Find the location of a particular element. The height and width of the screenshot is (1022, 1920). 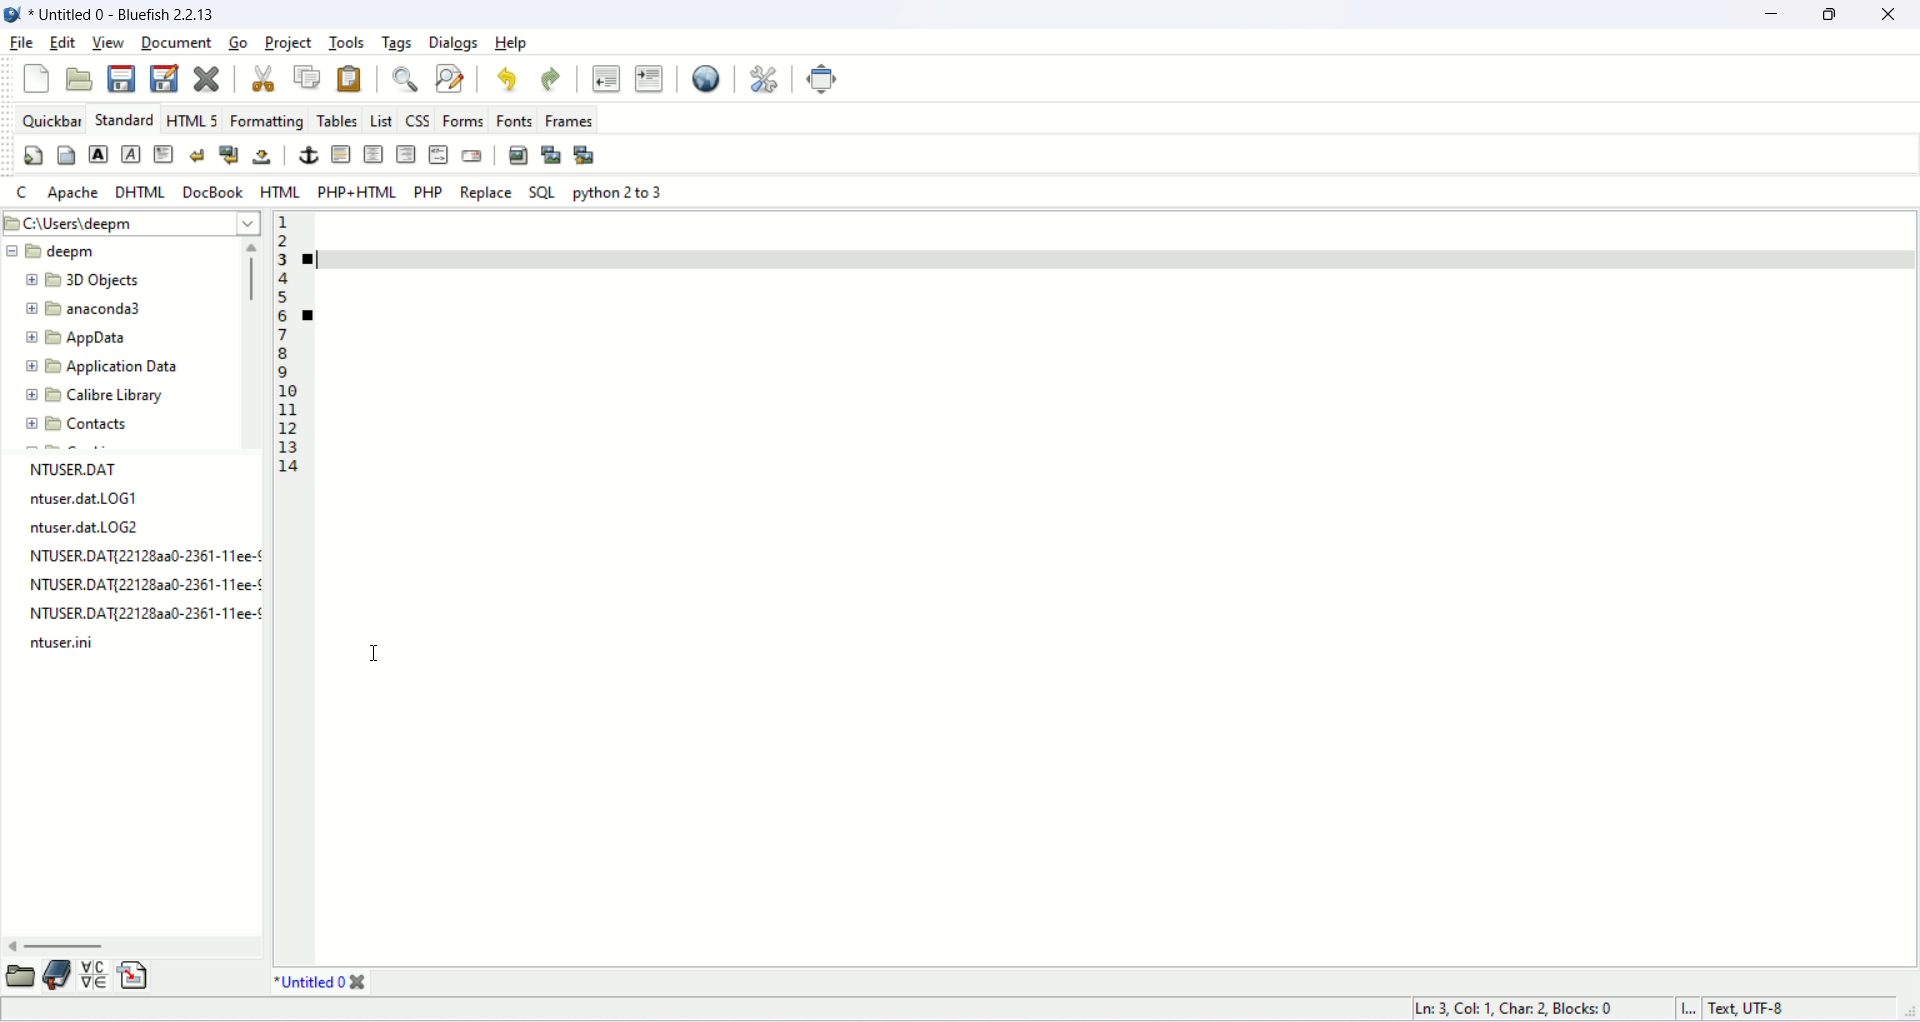

fullscreen is located at coordinates (819, 78).